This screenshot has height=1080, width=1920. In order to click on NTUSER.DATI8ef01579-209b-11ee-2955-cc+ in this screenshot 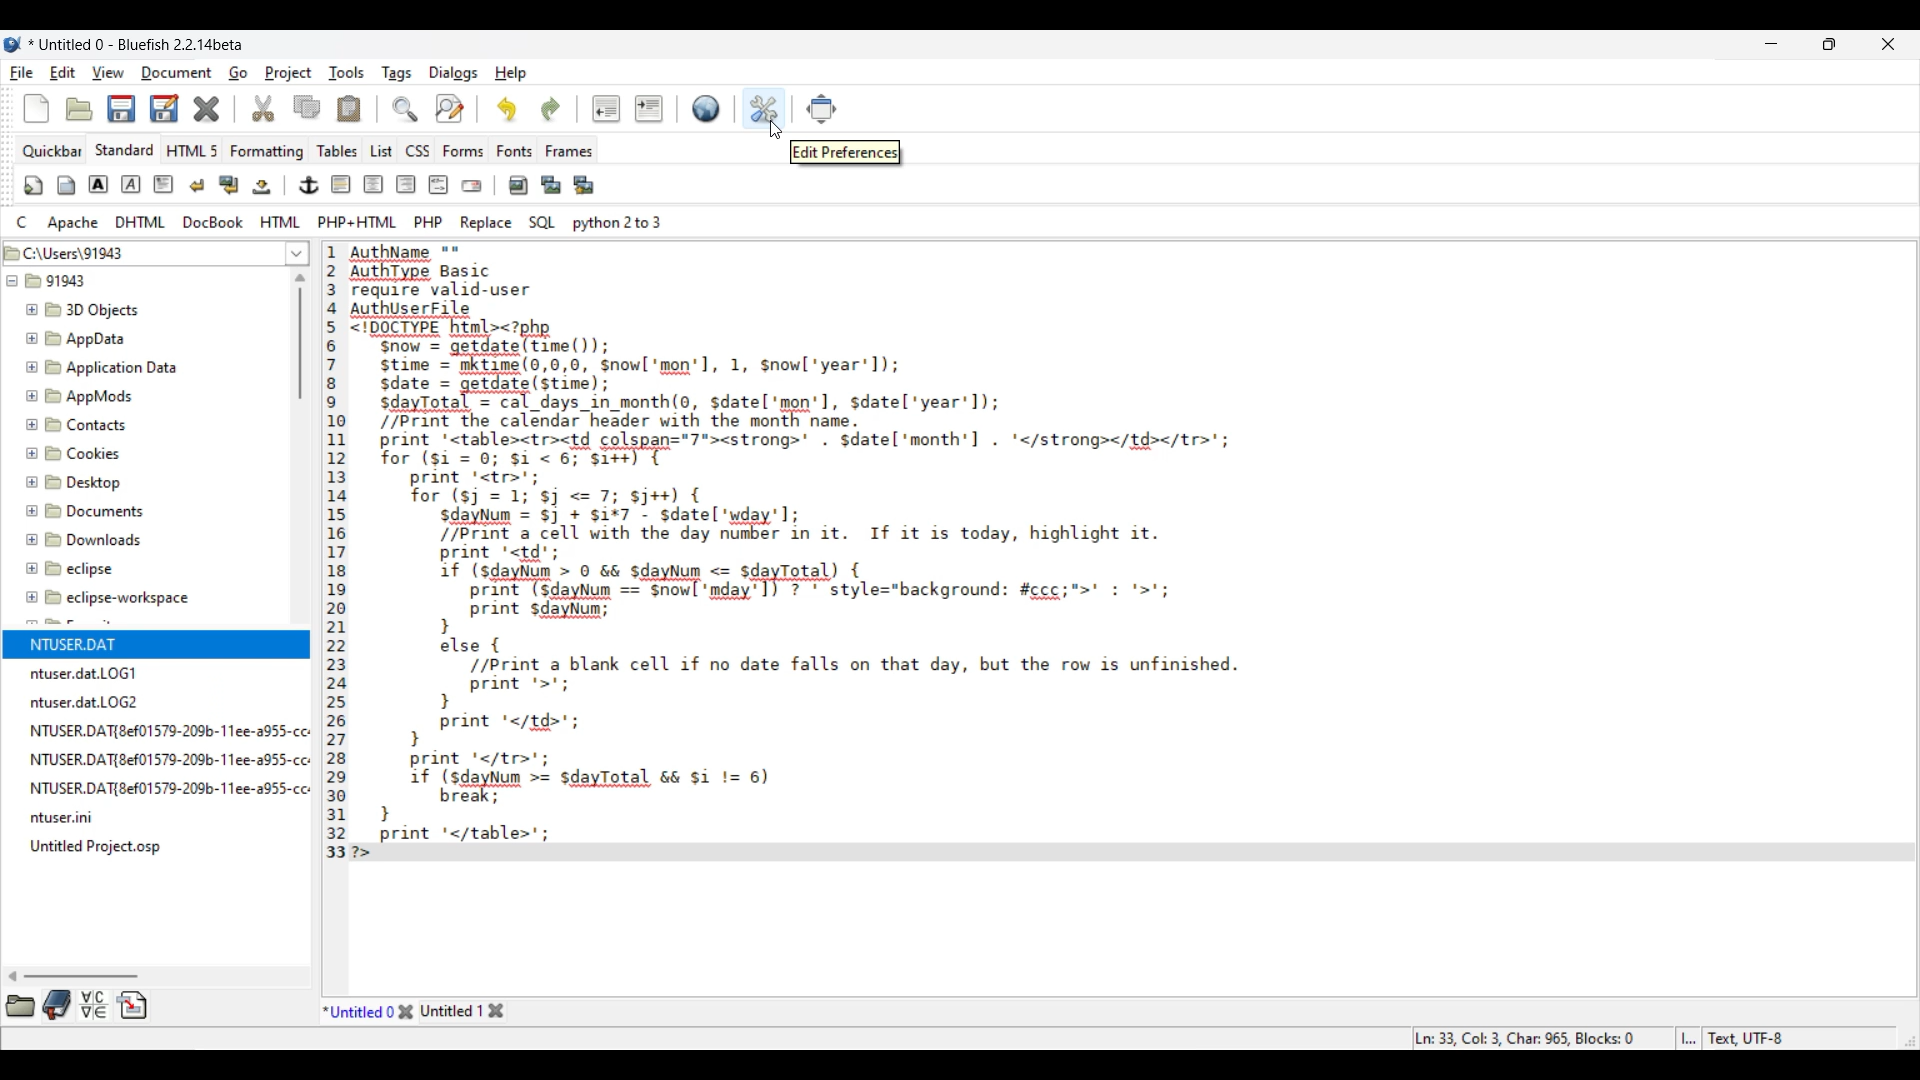, I will do `click(167, 755)`.